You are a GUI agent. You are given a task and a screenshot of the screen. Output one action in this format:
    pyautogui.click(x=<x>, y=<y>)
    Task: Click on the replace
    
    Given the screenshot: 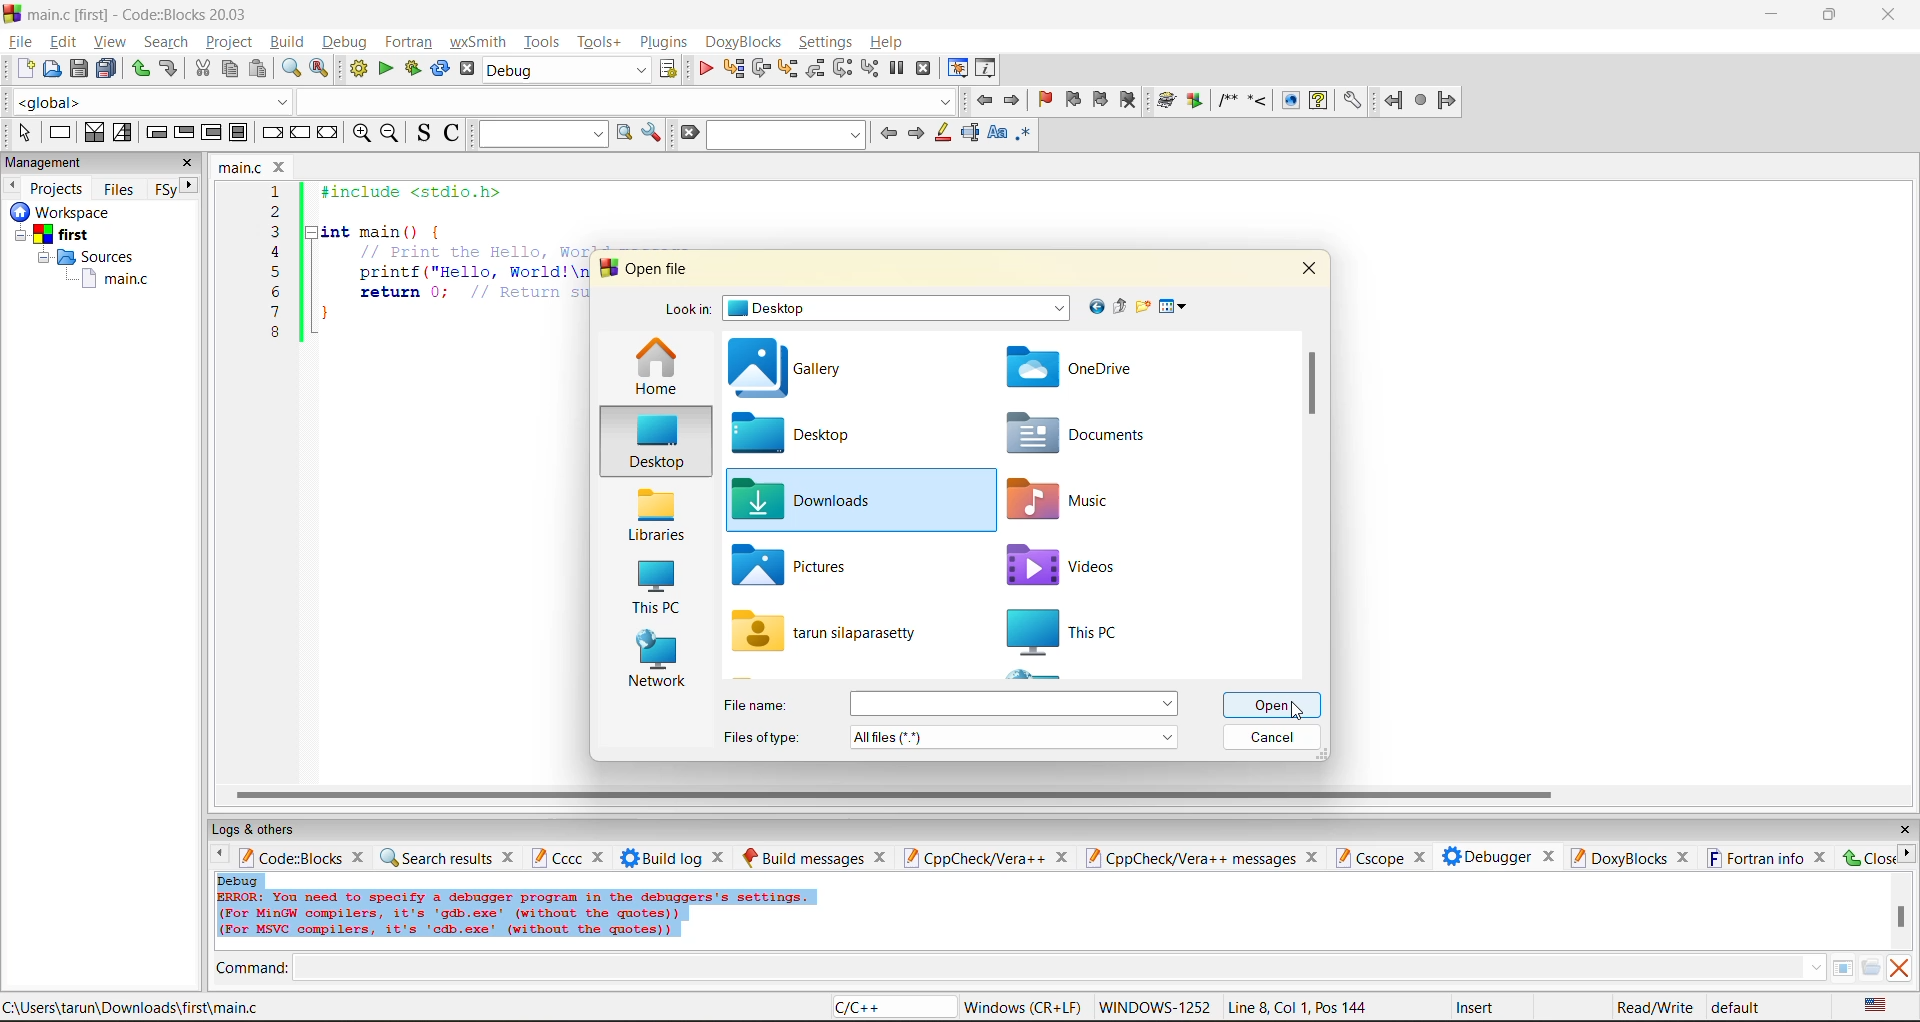 What is the action you would take?
    pyautogui.click(x=320, y=68)
    